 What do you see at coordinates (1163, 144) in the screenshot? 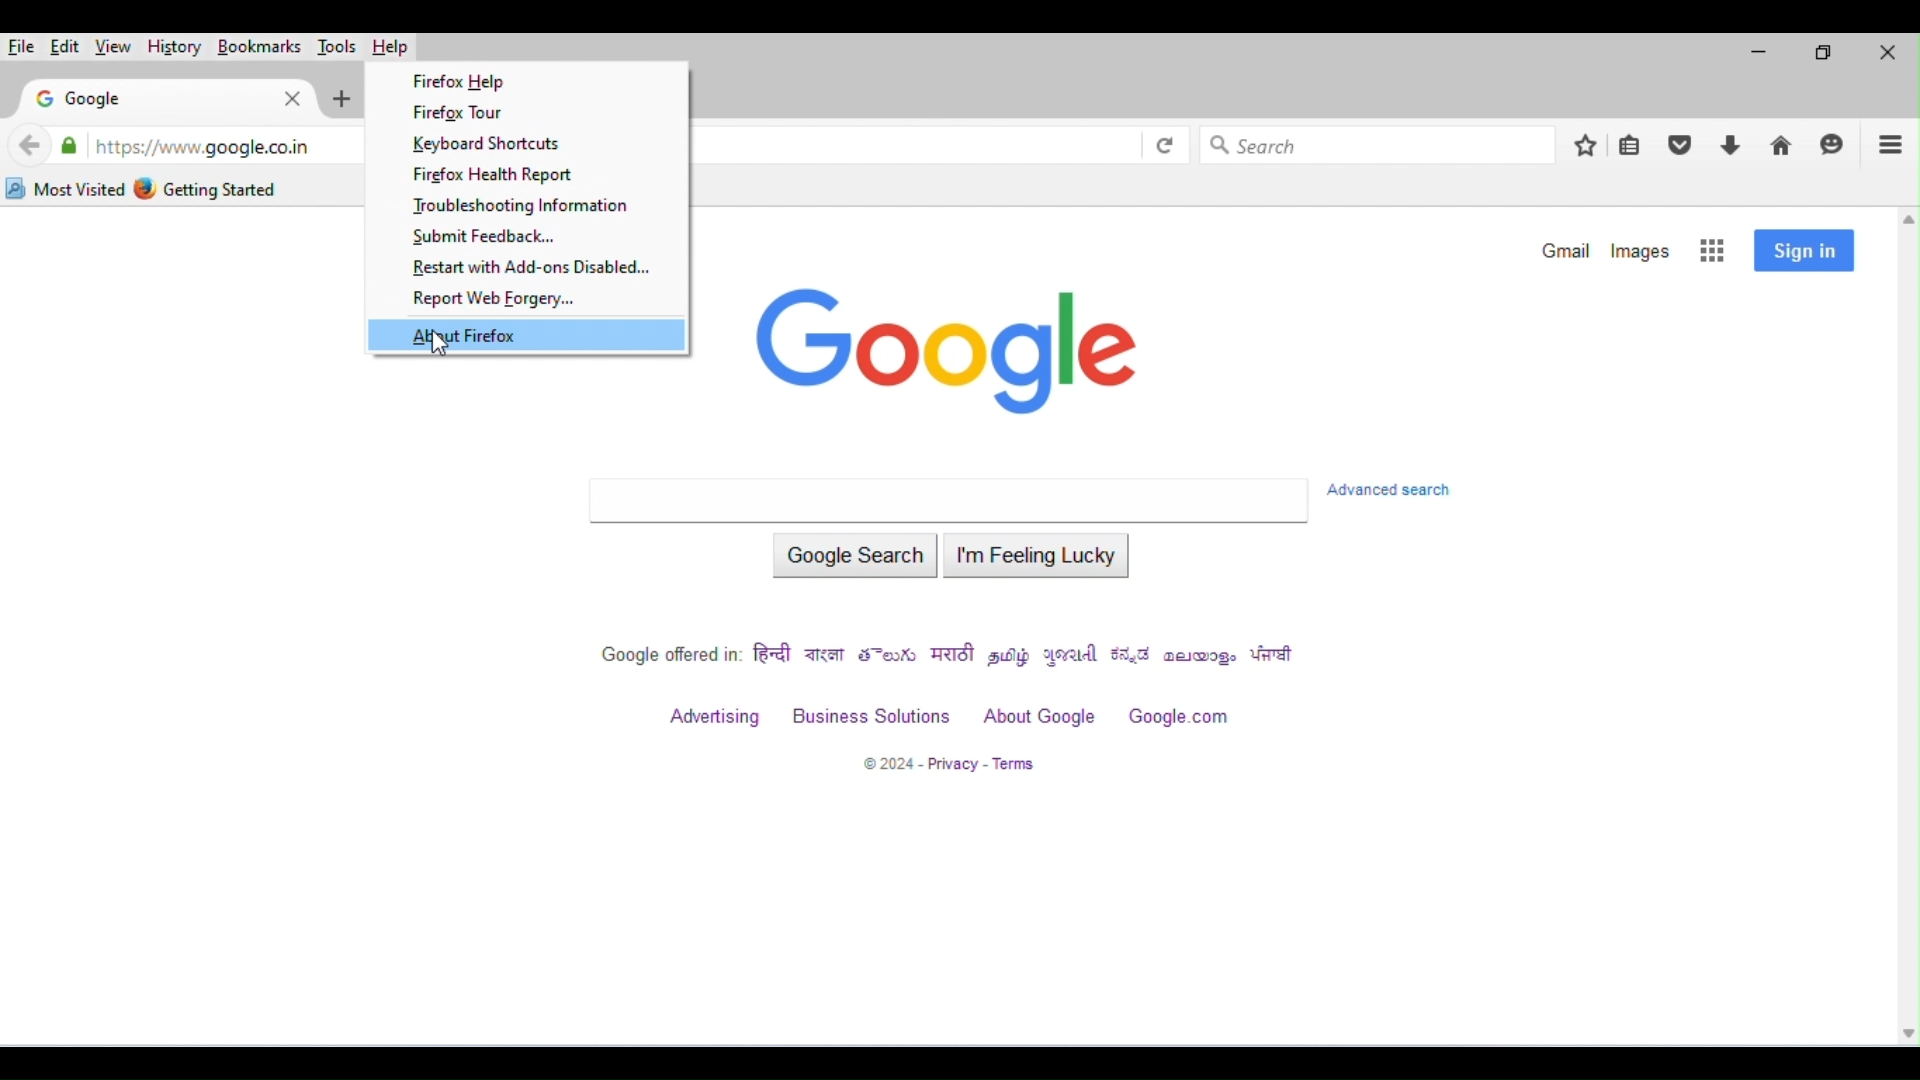
I see `refresh` at bounding box center [1163, 144].